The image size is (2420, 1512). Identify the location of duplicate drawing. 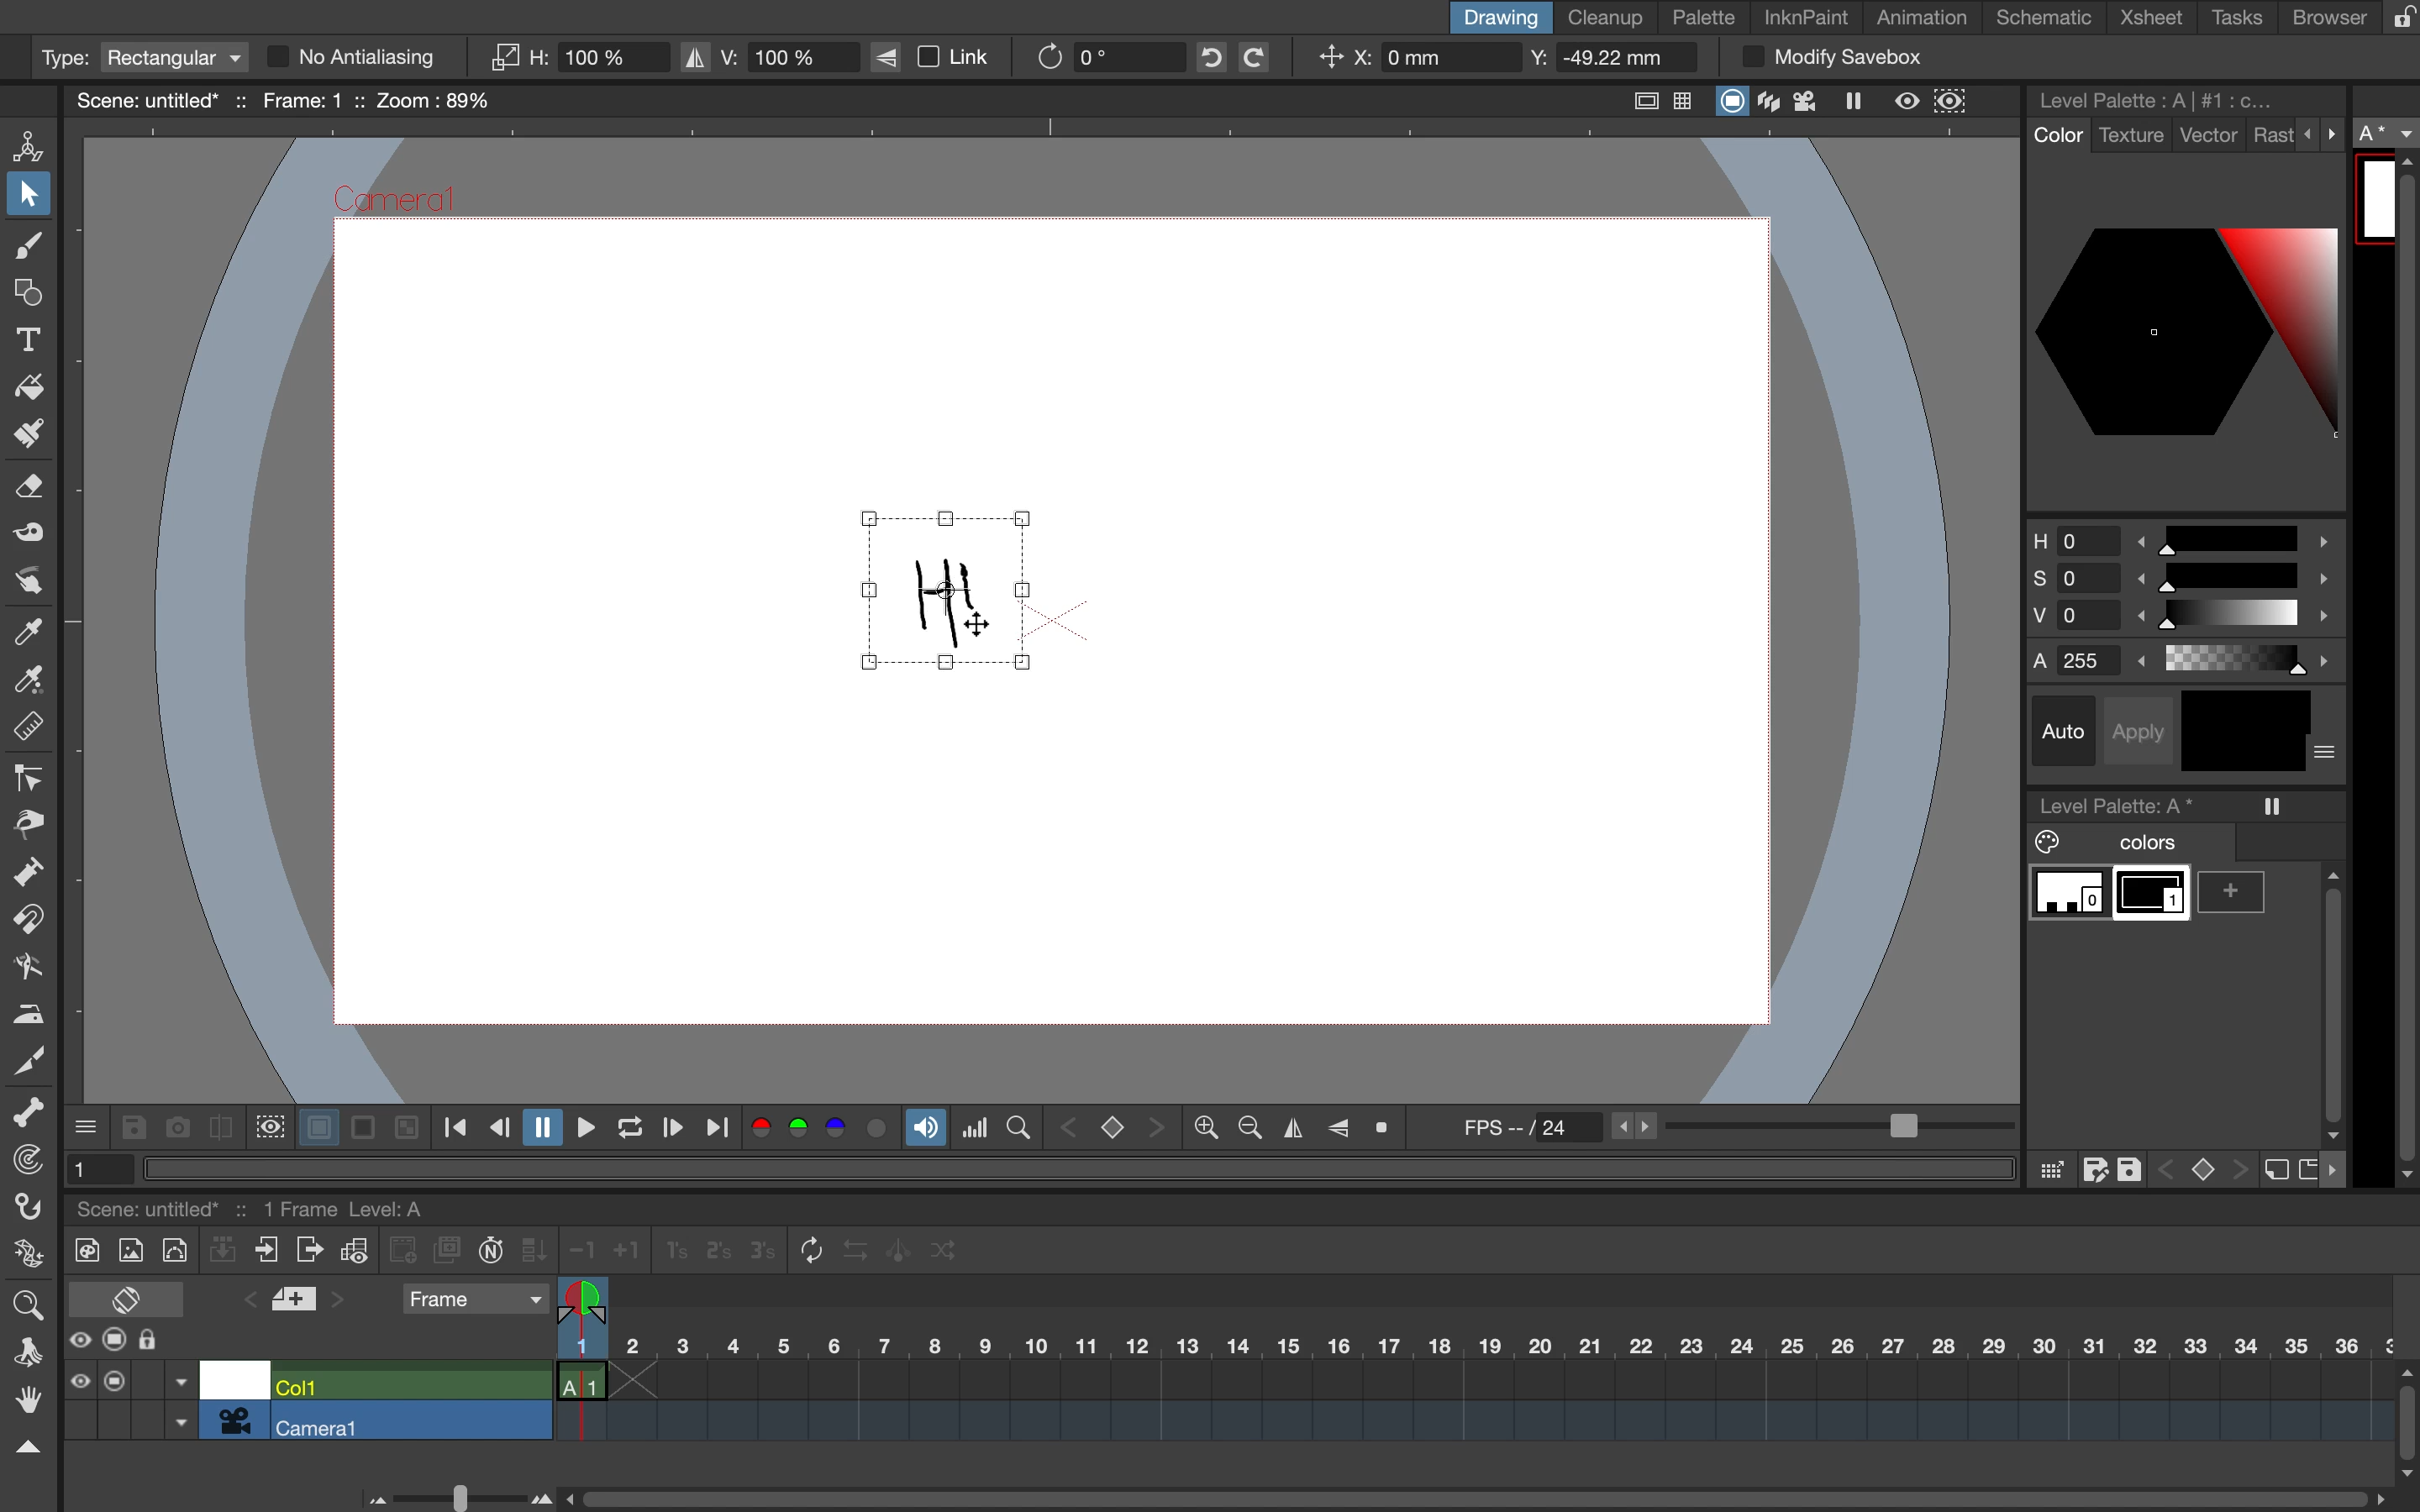
(448, 1251).